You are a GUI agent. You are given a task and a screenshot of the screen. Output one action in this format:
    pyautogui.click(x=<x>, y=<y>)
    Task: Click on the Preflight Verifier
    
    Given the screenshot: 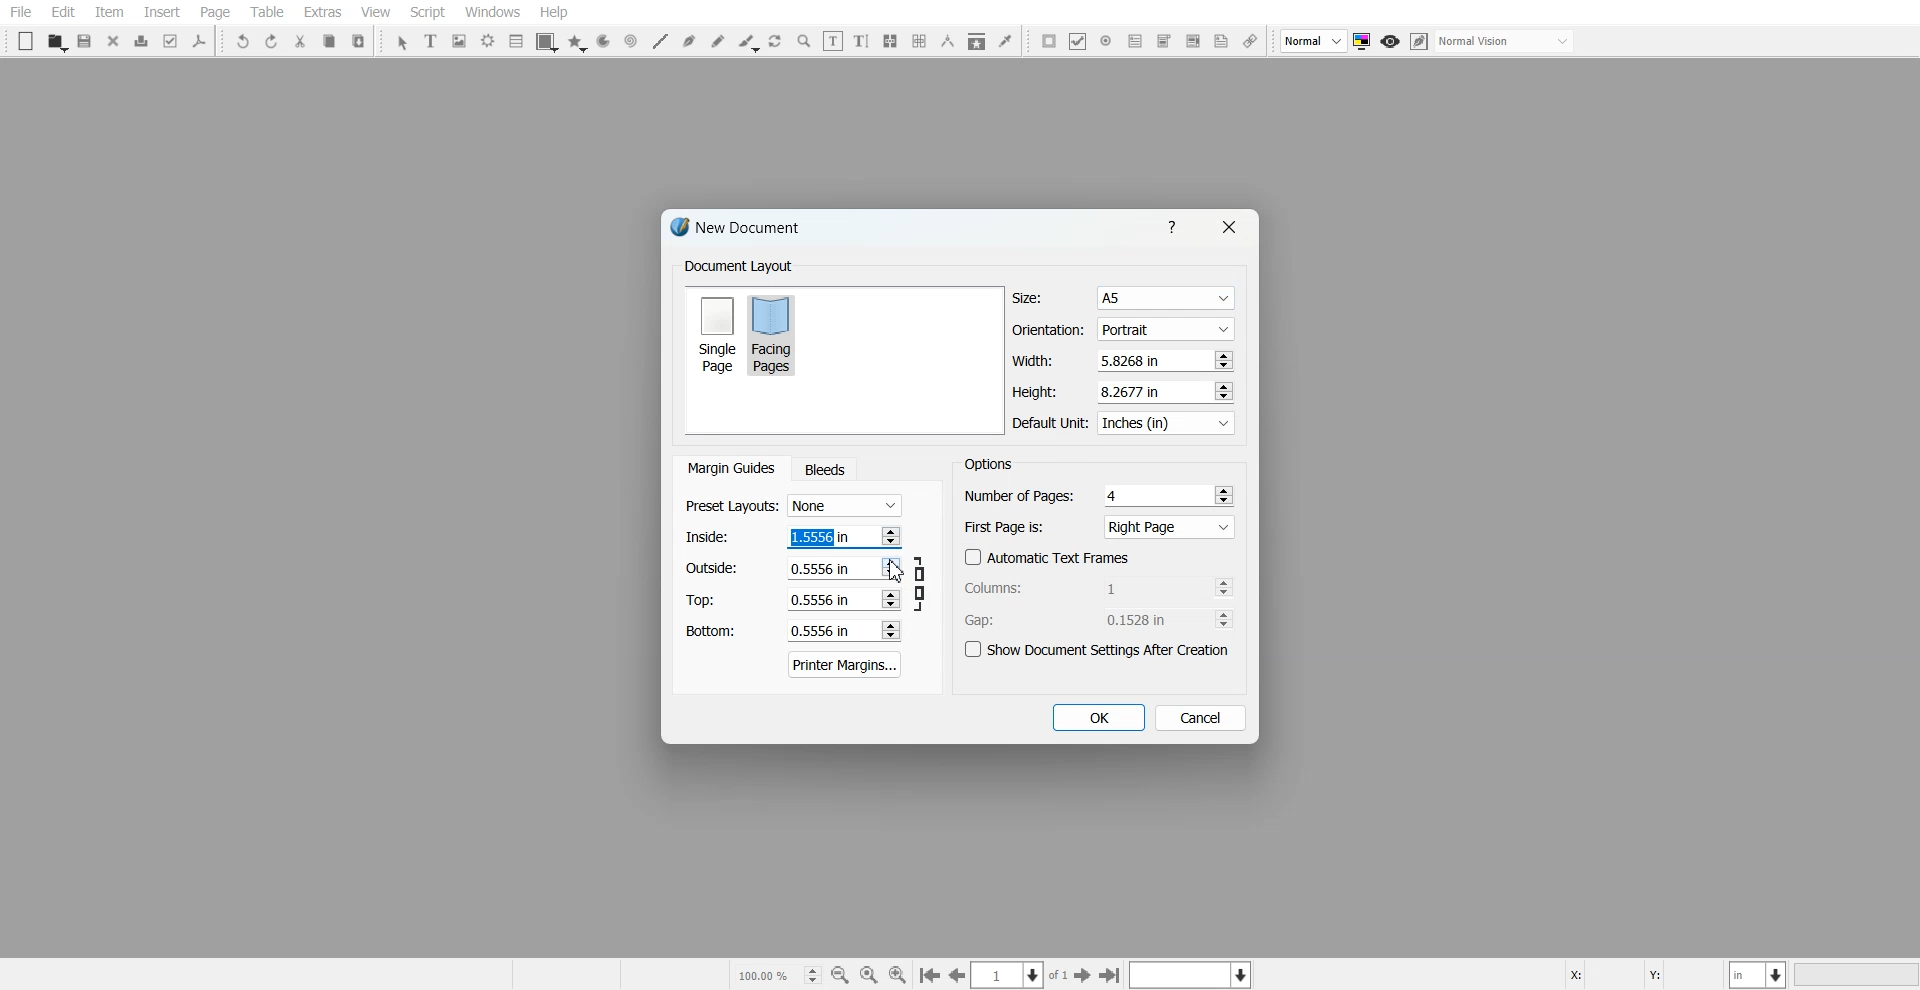 What is the action you would take?
    pyautogui.click(x=172, y=41)
    